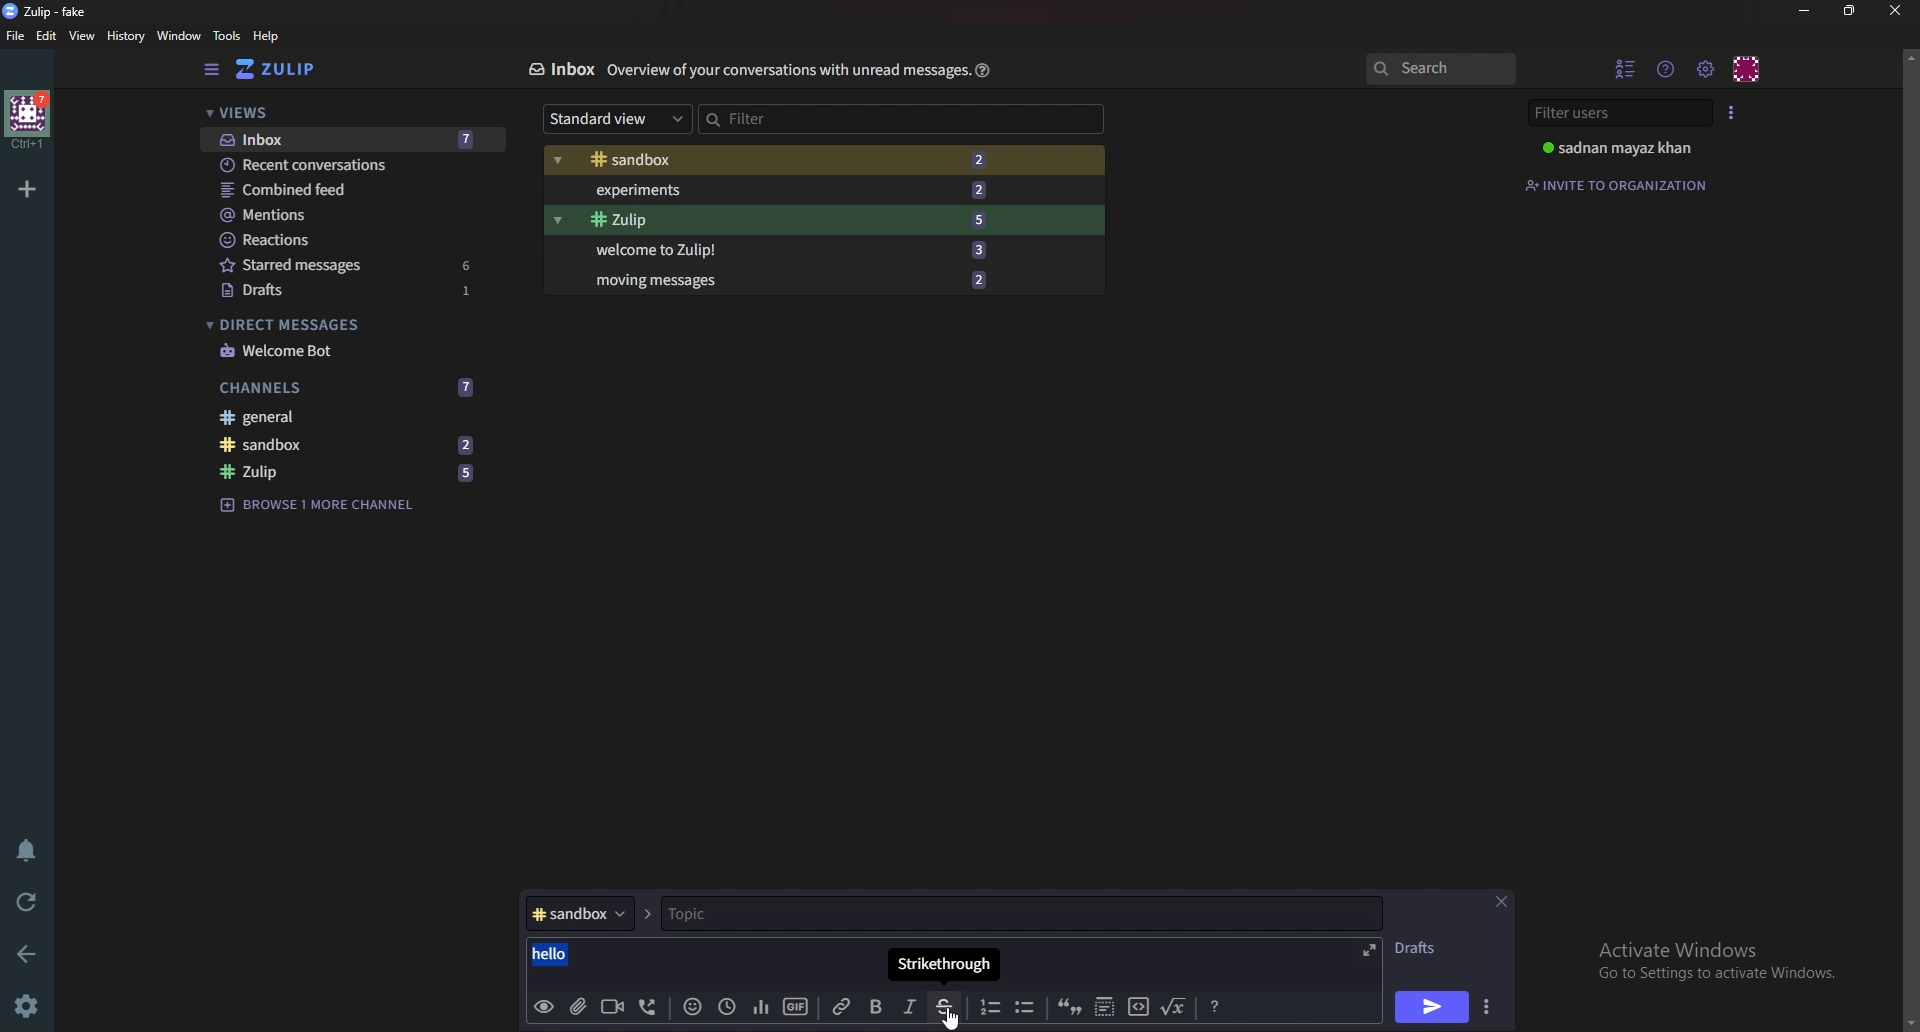  Describe the element at coordinates (840, 1008) in the screenshot. I see `Link` at that location.